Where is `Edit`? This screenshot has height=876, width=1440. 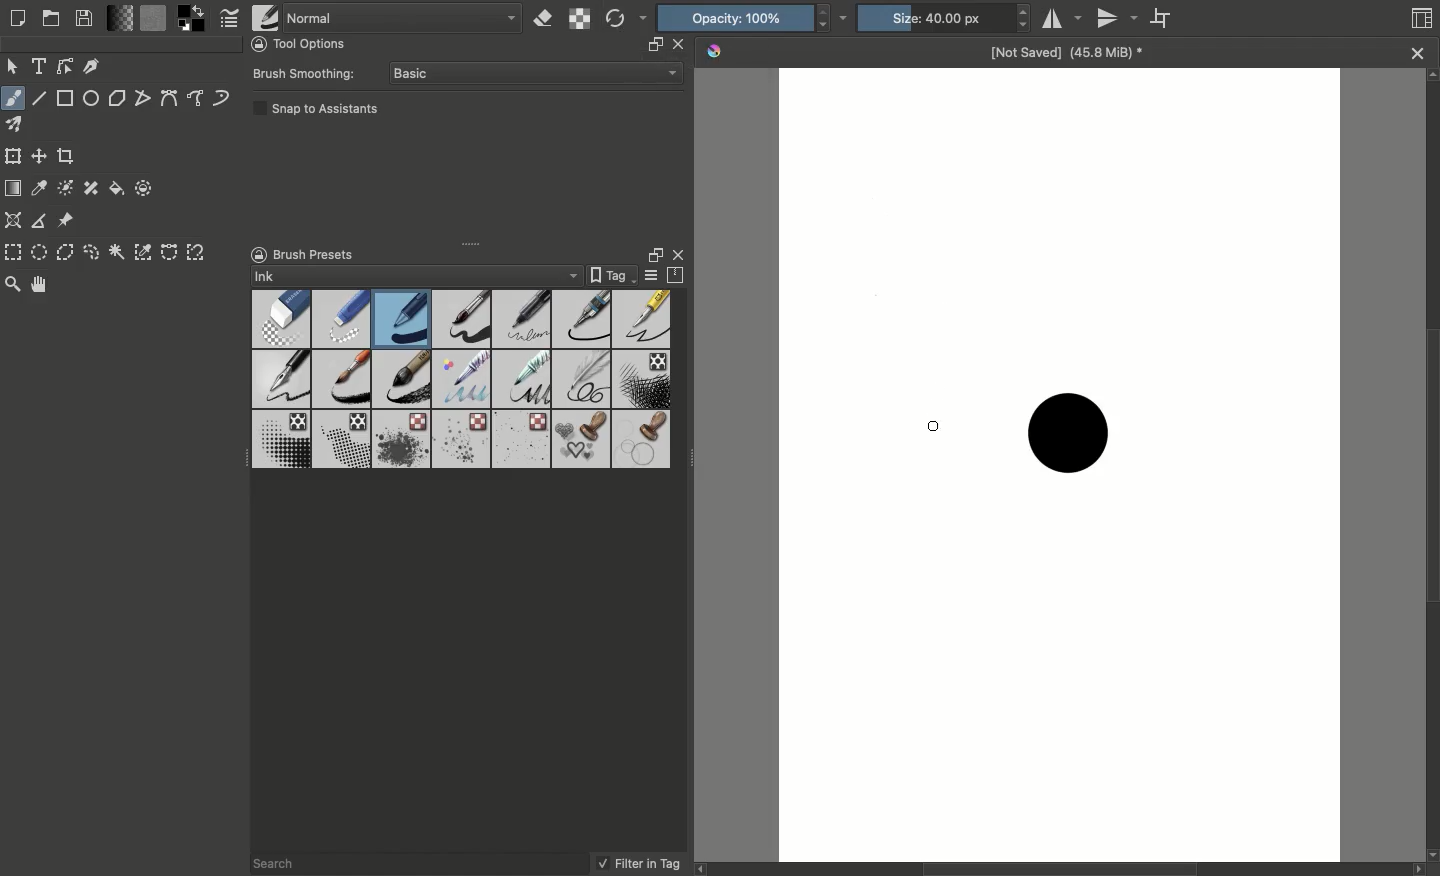
Edit is located at coordinates (65, 68).